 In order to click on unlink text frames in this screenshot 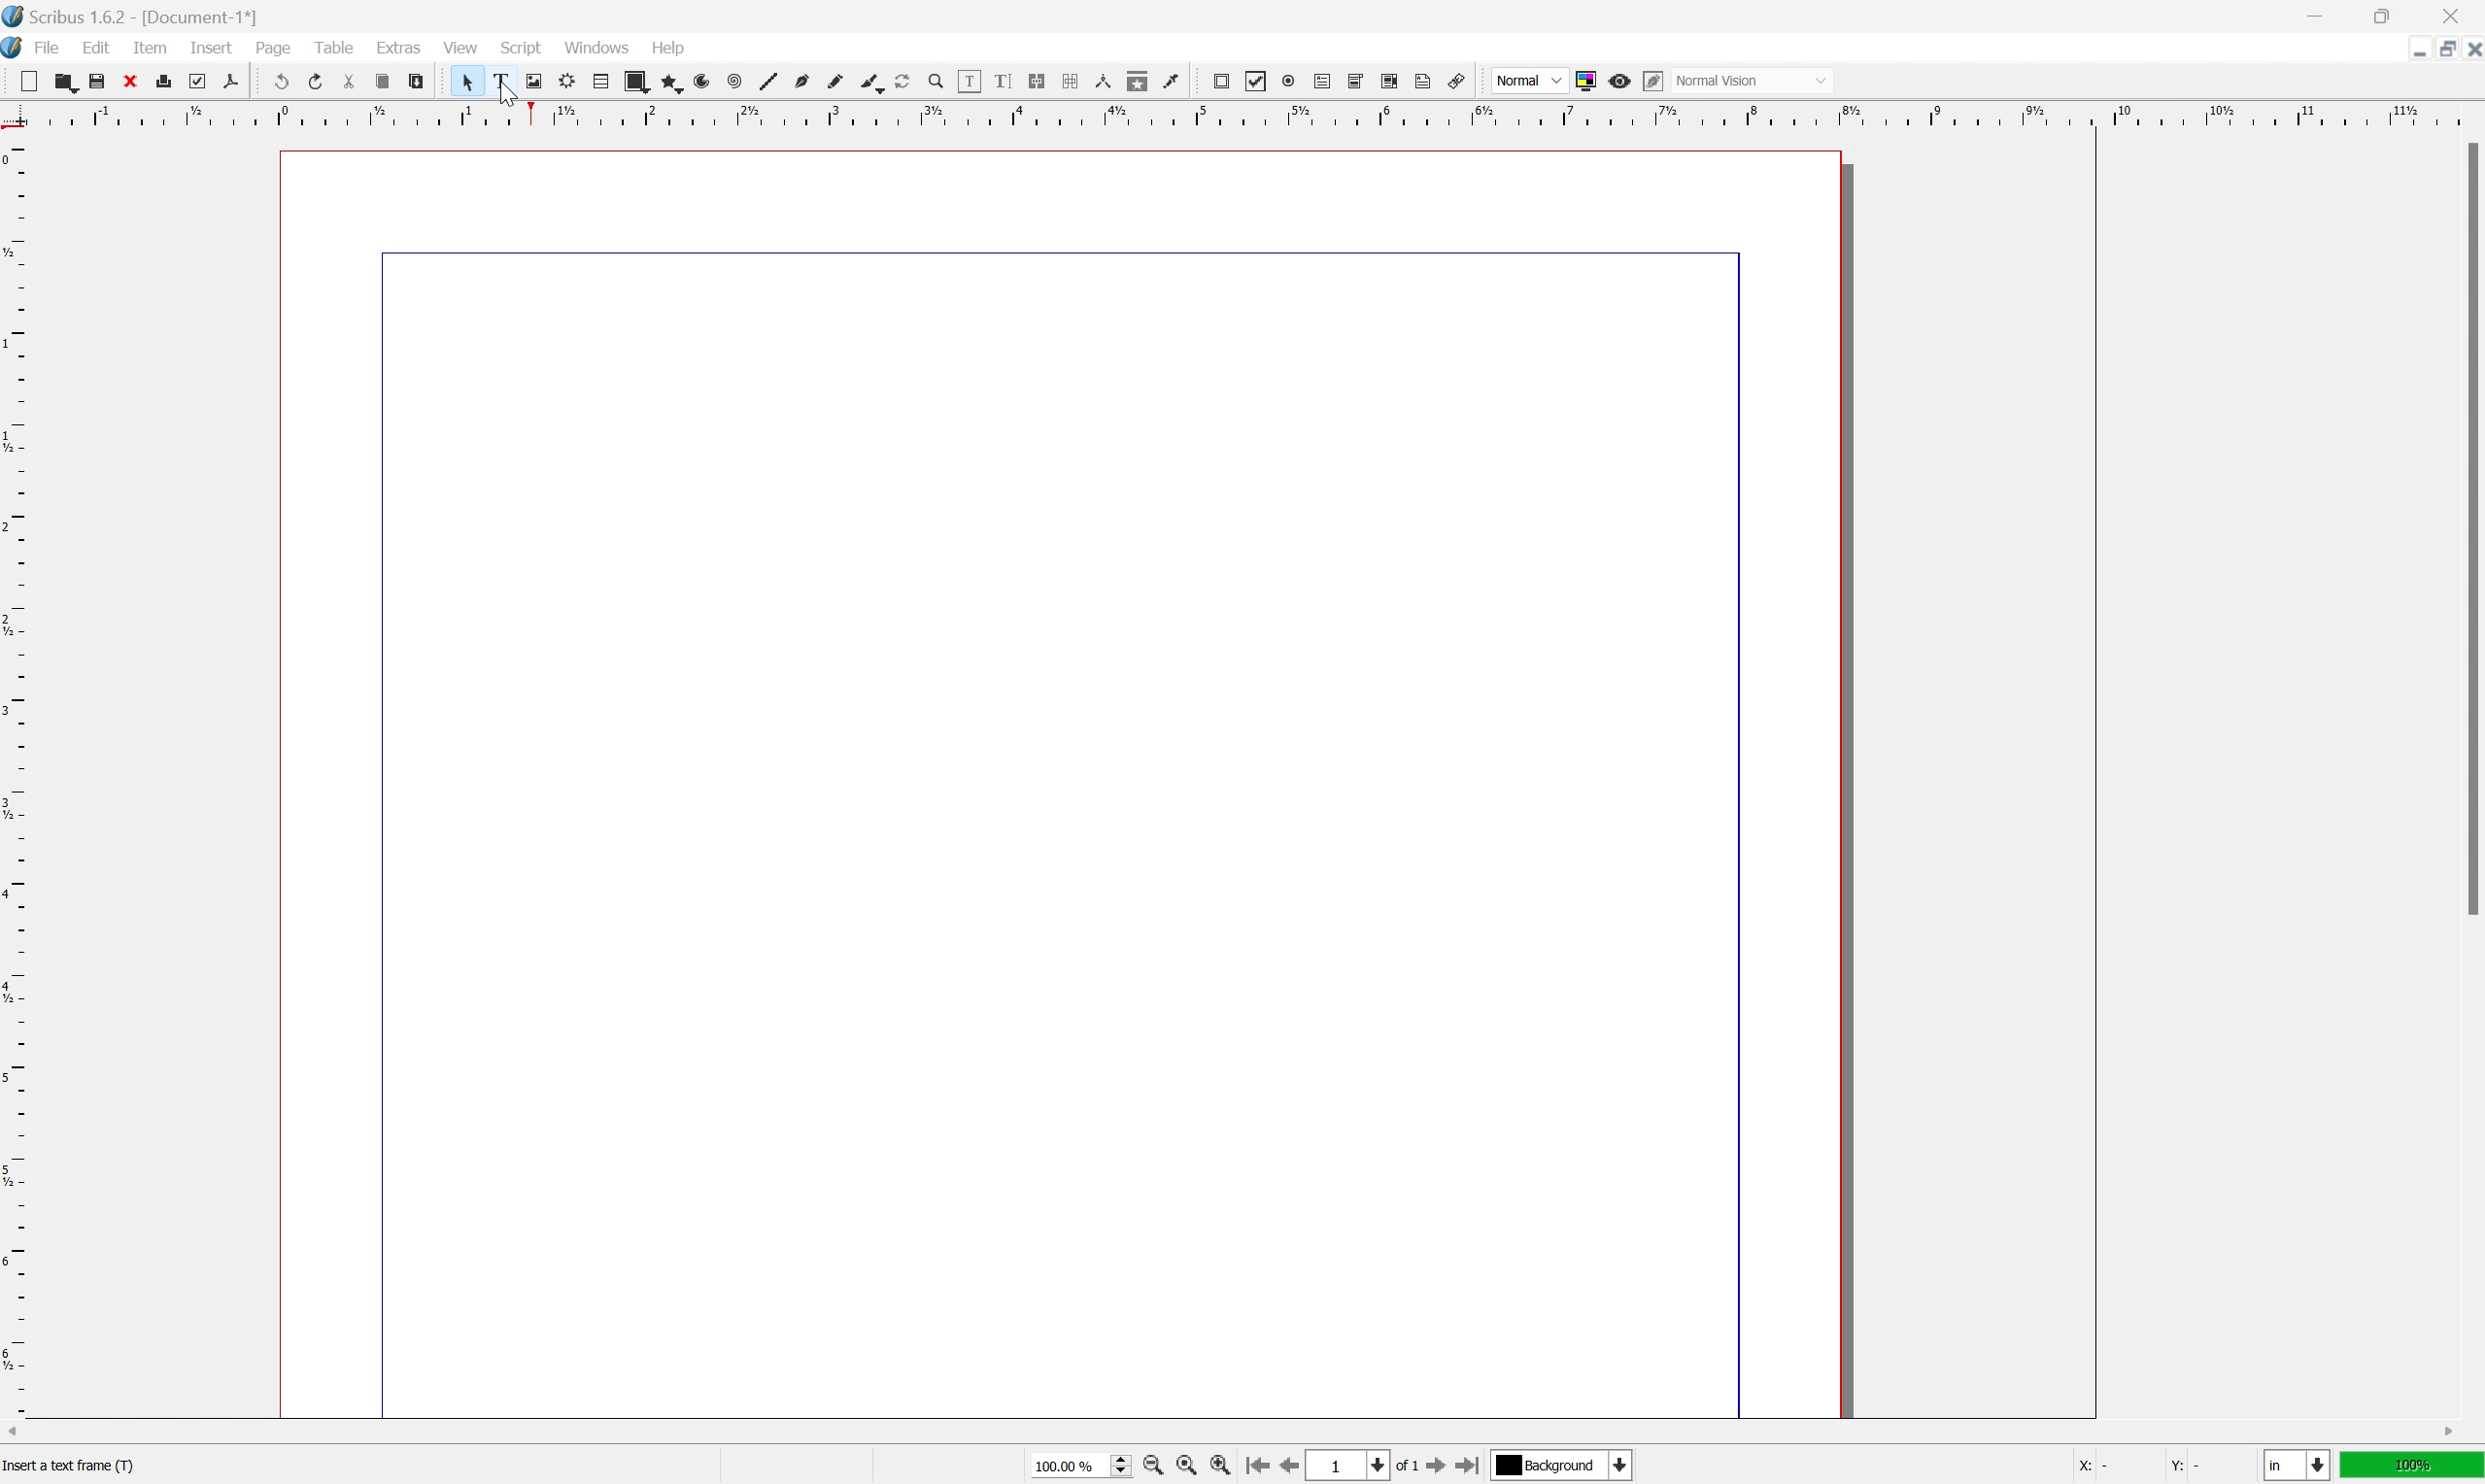, I will do `click(1068, 80)`.